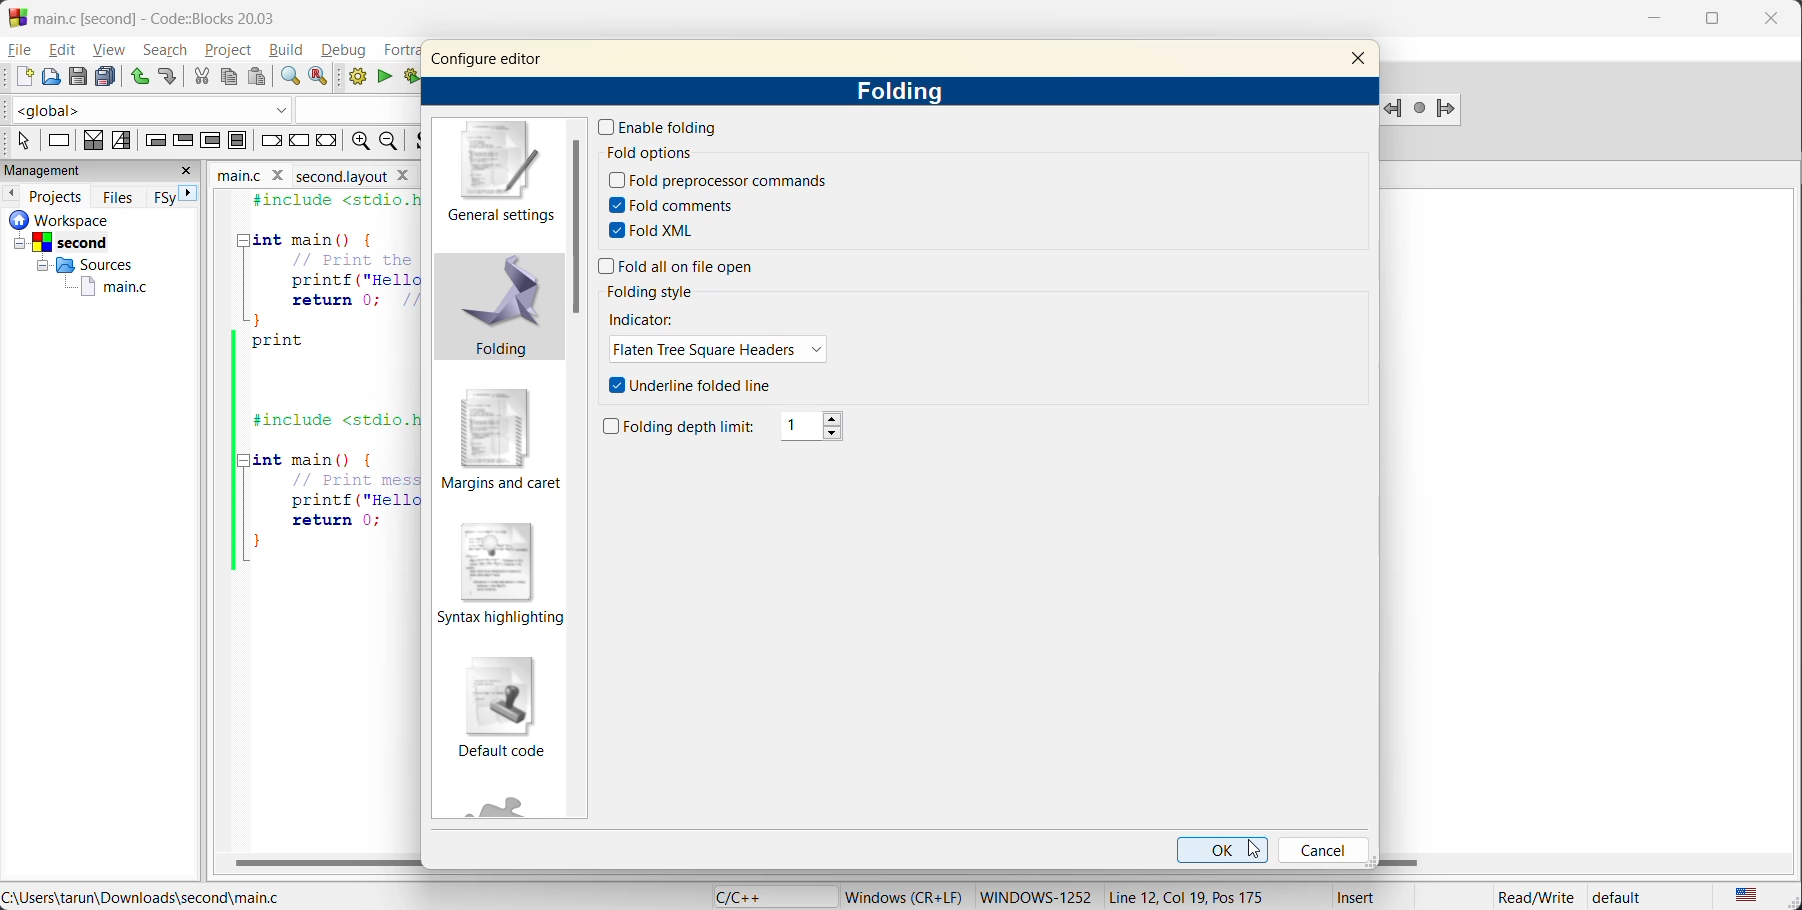 This screenshot has width=1802, height=910. I want to click on find, so click(290, 75).